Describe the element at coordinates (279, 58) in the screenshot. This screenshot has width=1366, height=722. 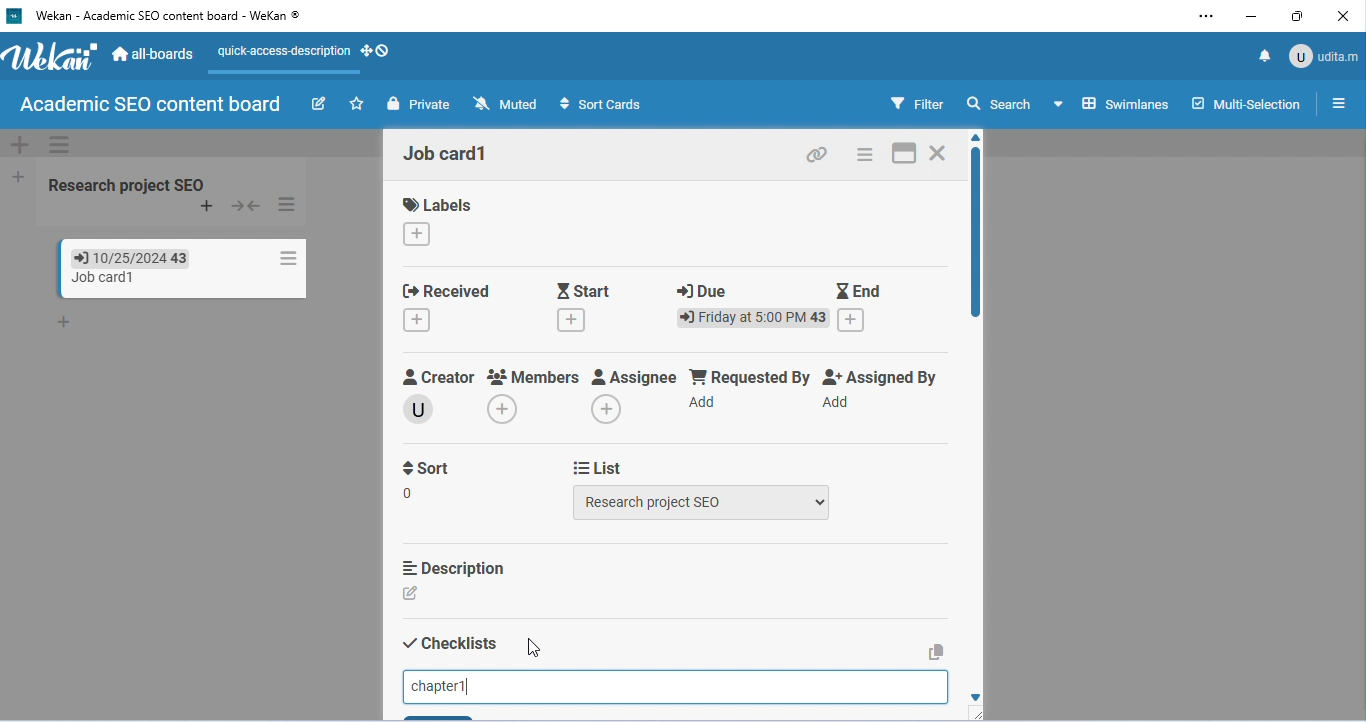
I see `quick-access-description` at that location.